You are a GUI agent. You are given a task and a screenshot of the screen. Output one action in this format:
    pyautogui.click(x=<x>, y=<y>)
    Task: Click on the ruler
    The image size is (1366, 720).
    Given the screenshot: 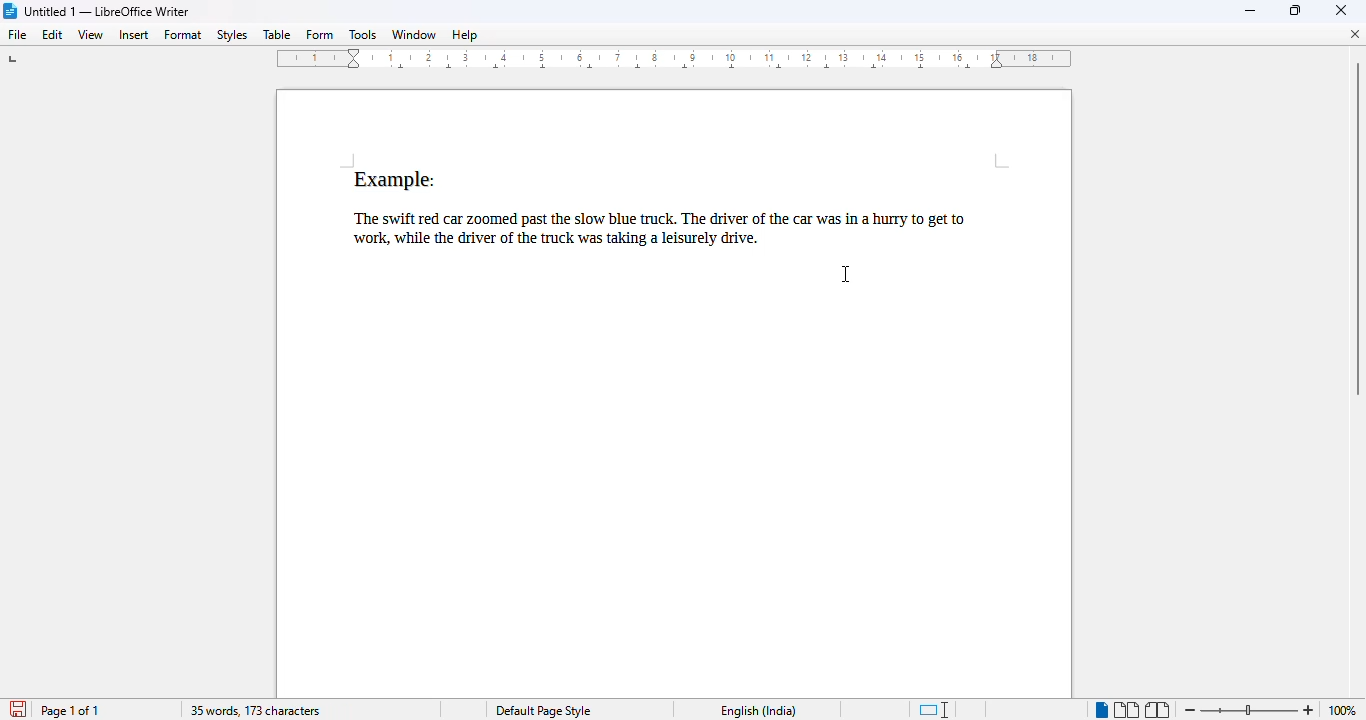 What is the action you would take?
    pyautogui.click(x=679, y=62)
    